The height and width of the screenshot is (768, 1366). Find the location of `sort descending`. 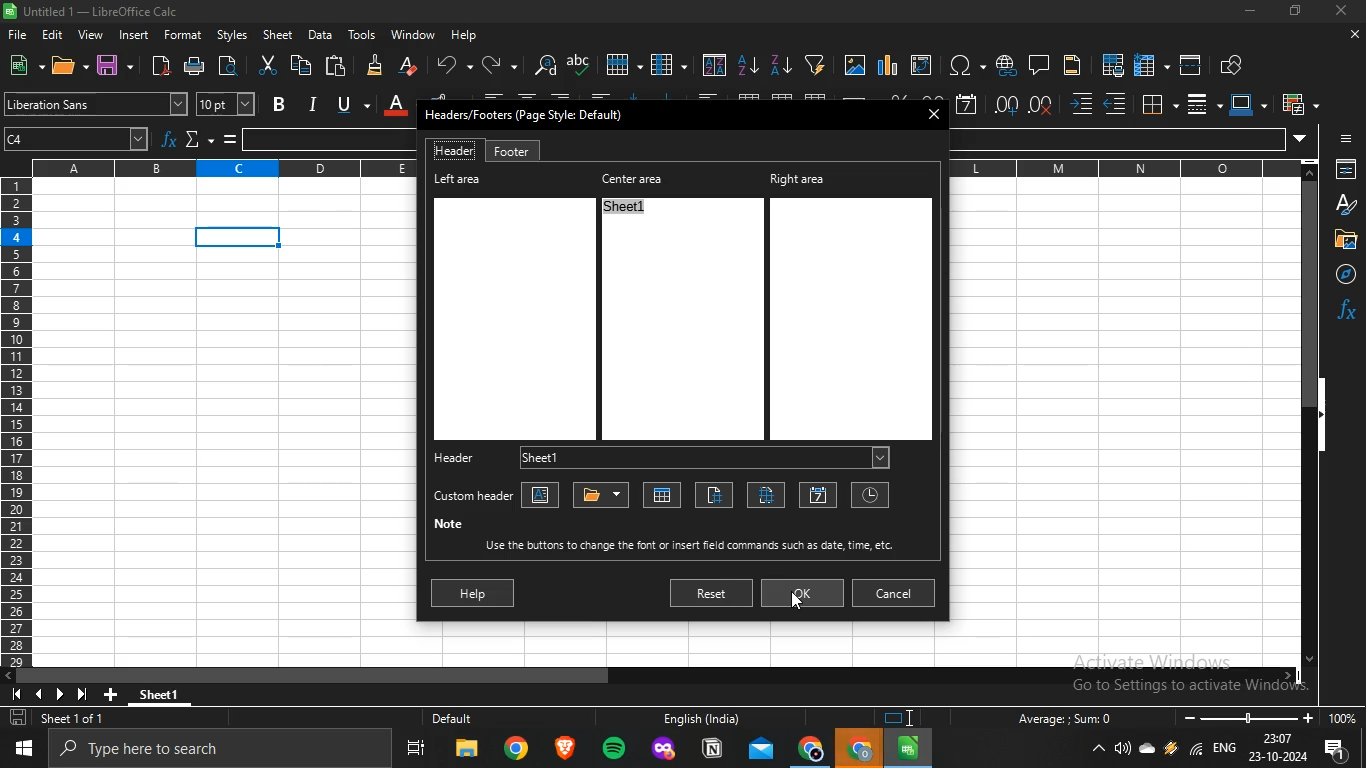

sort descending is located at coordinates (780, 64).